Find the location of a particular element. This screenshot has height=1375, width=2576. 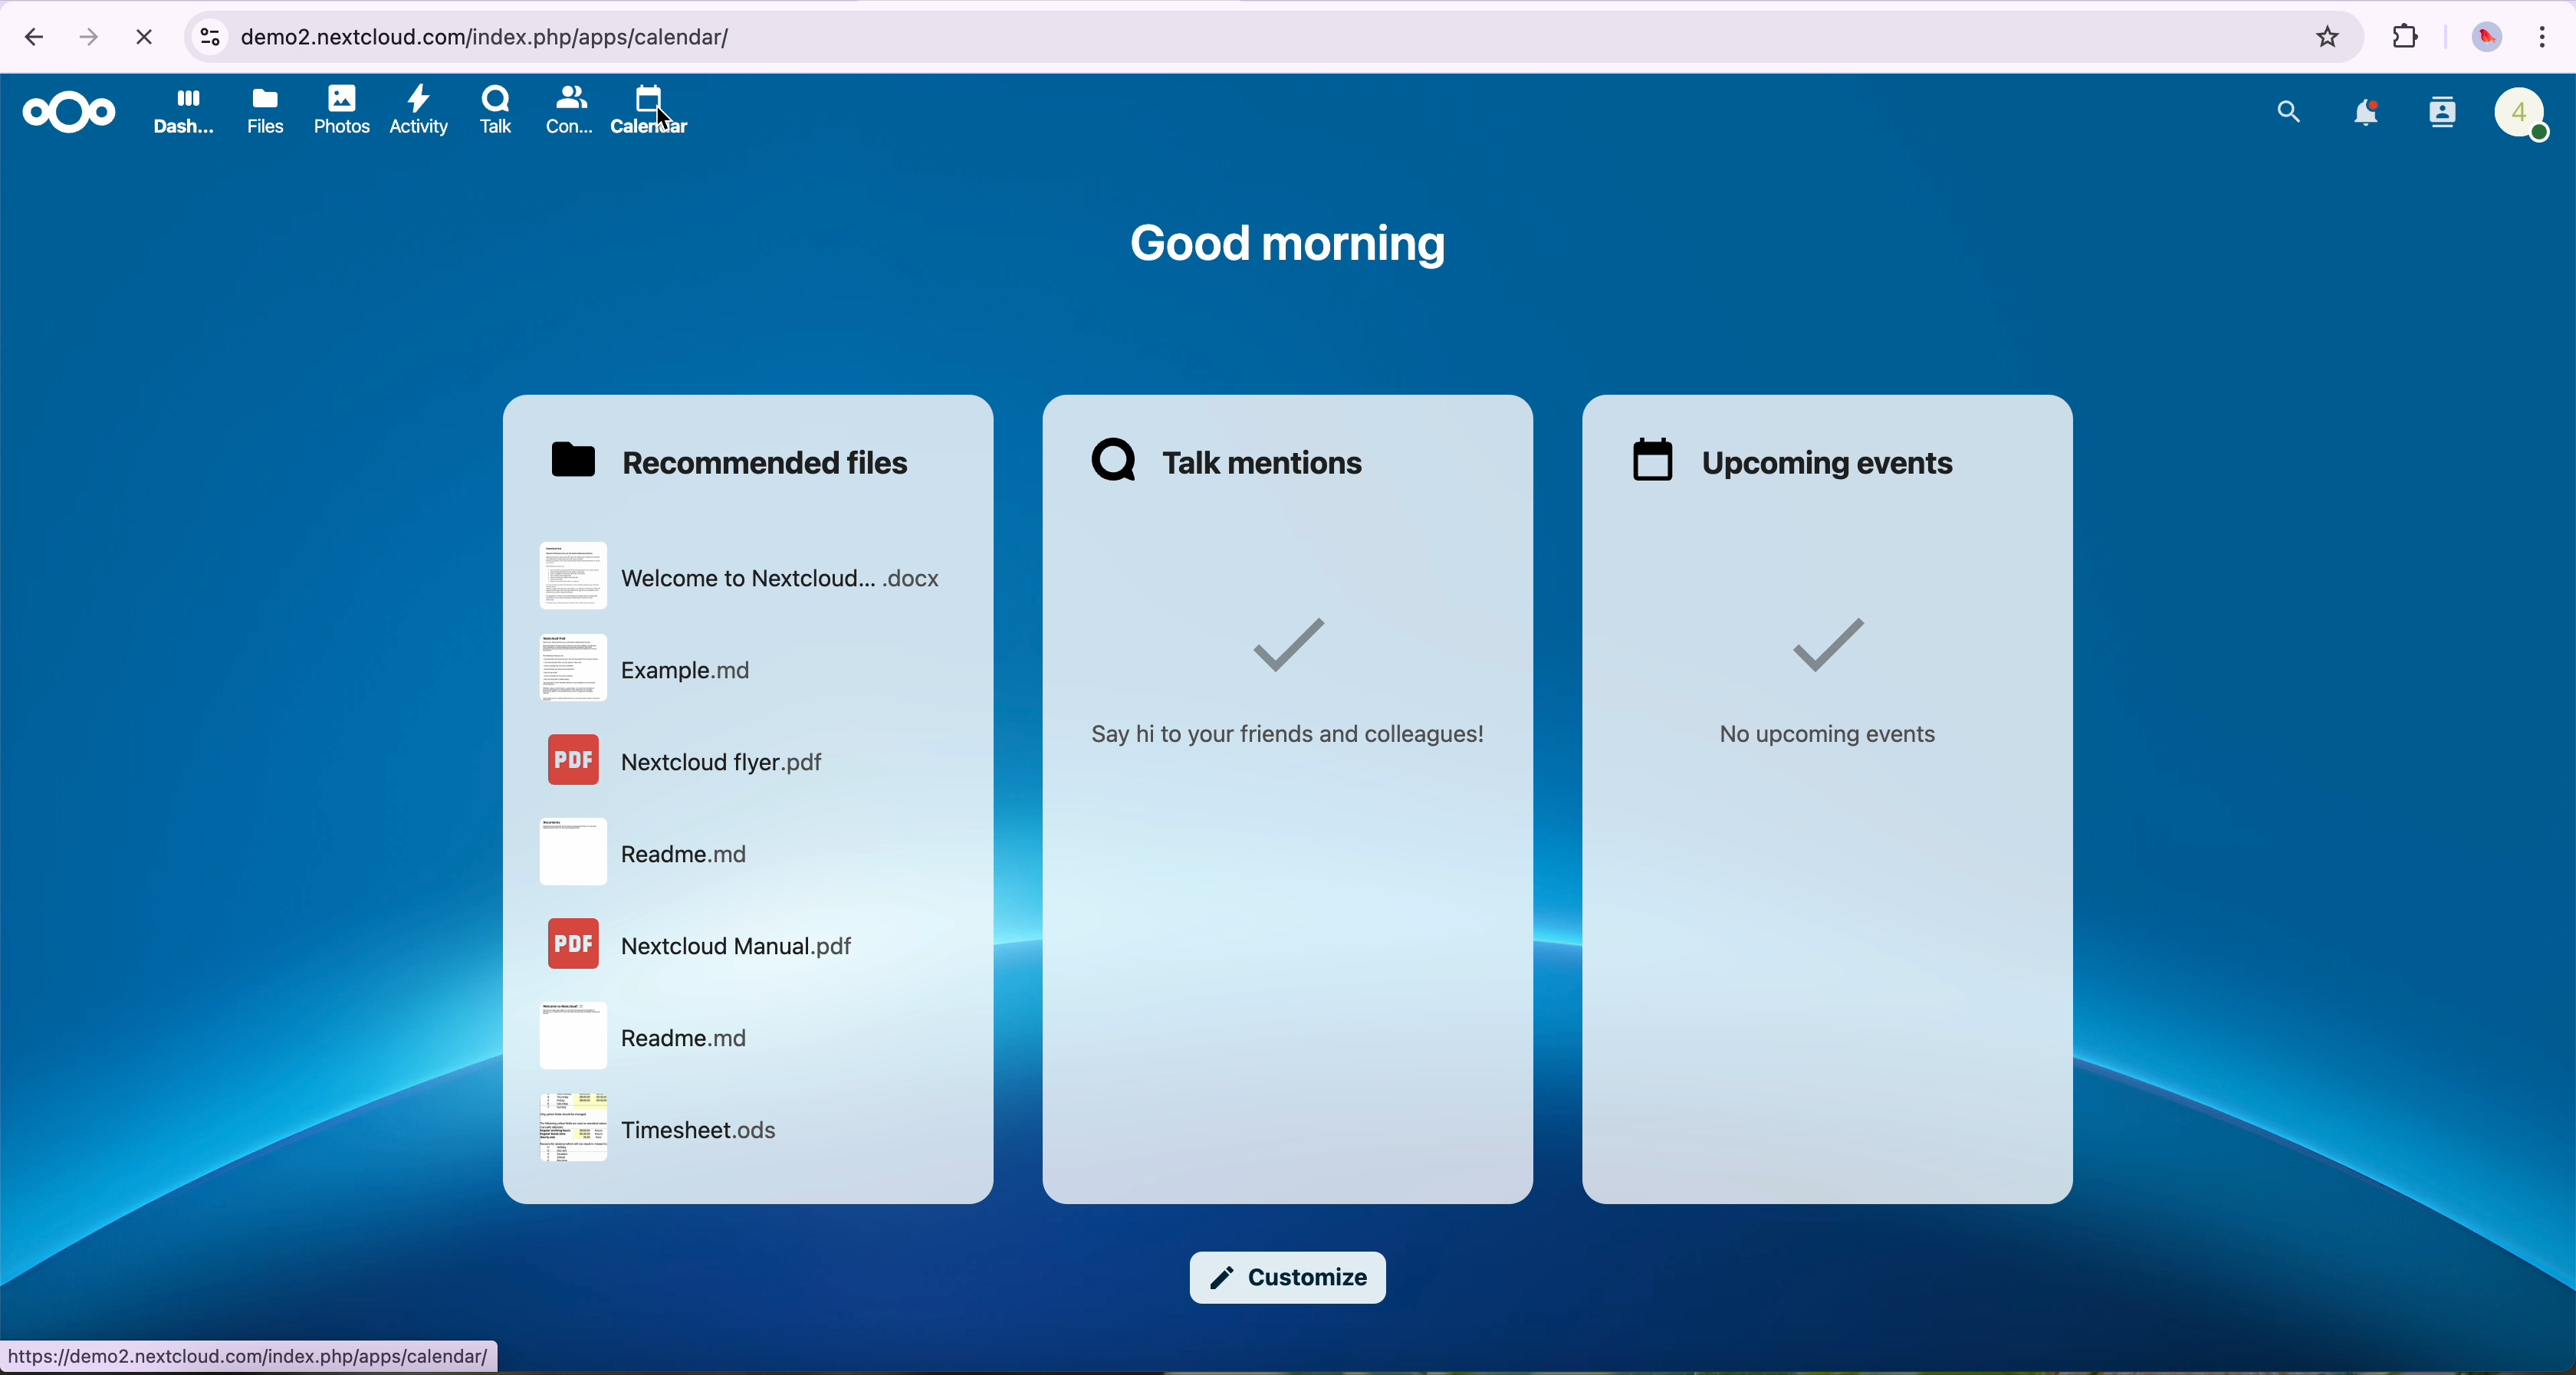

contacts is located at coordinates (562, 110).